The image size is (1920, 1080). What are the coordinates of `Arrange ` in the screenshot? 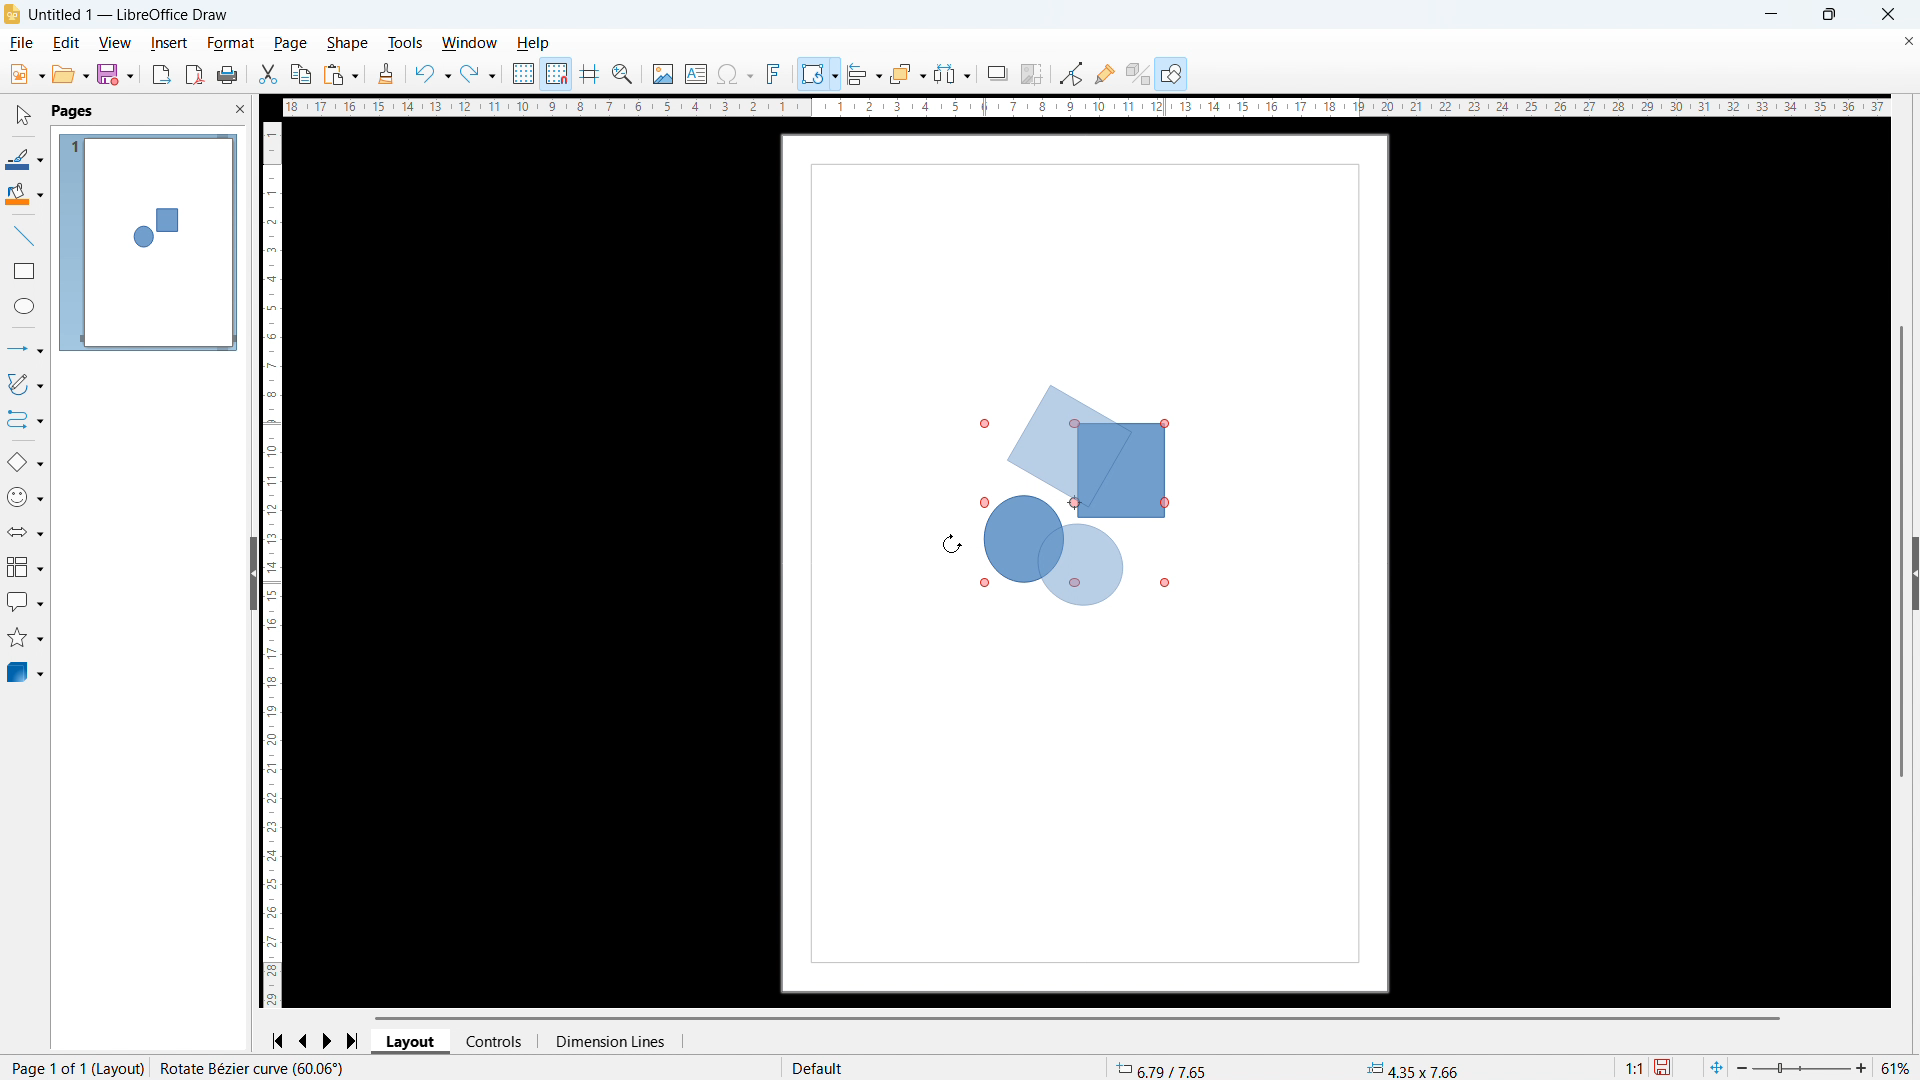 It's located at (909, 73).